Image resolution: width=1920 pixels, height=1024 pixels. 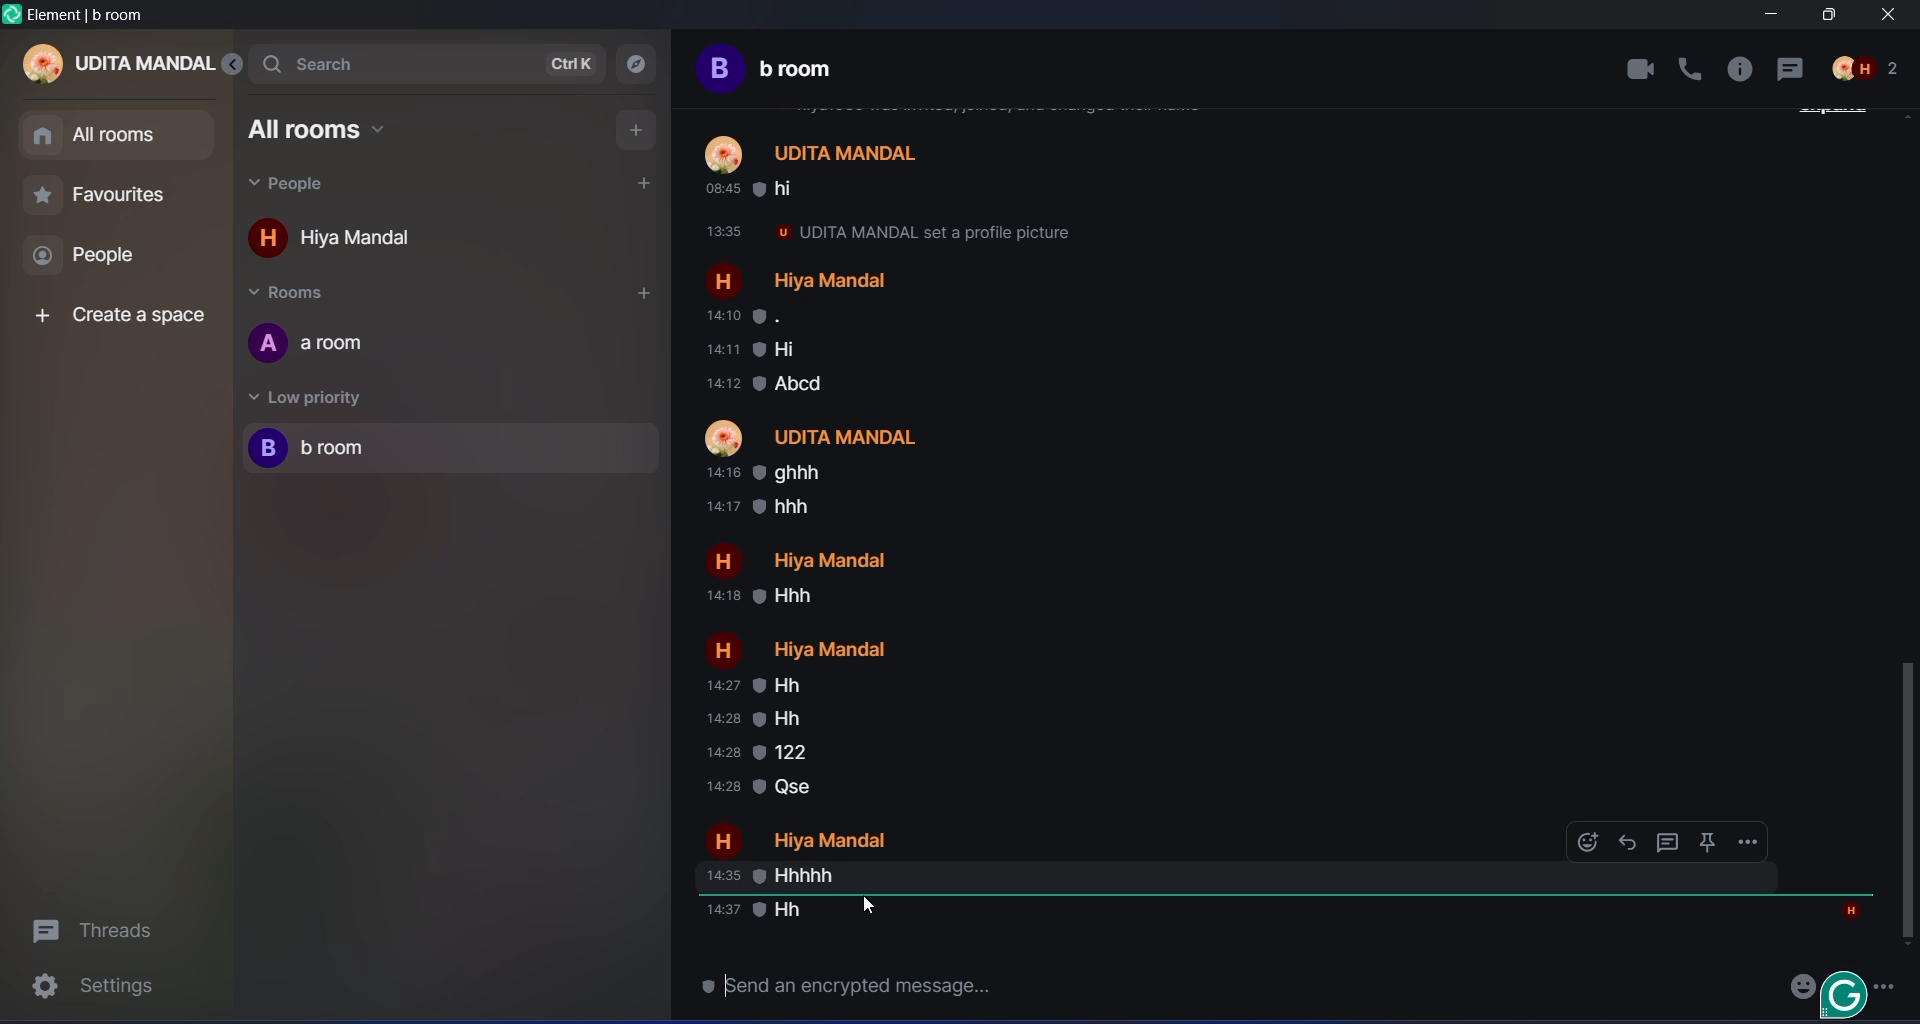 What do you see at coordinates (1670, 842) in the screenshot?
I see `thread` at bounding box center [1670, 842].